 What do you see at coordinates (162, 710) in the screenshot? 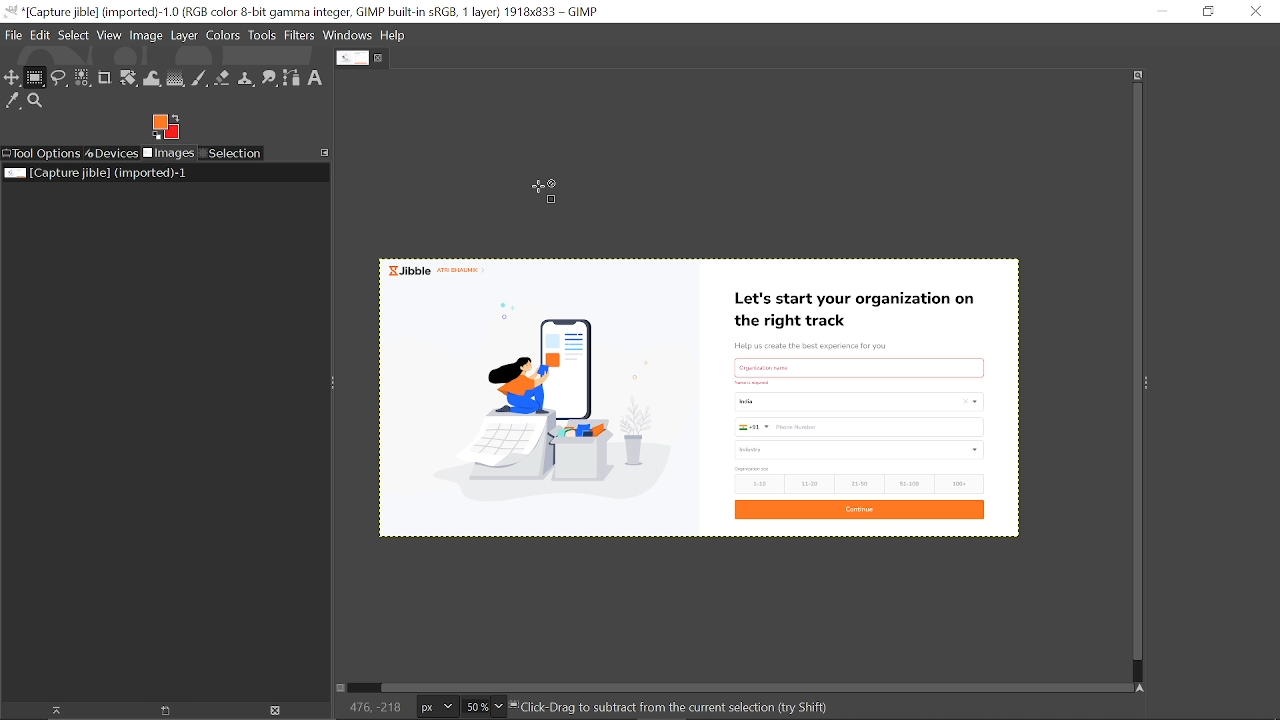
I see `Create new display for this image` at bounding box center [162, 710].